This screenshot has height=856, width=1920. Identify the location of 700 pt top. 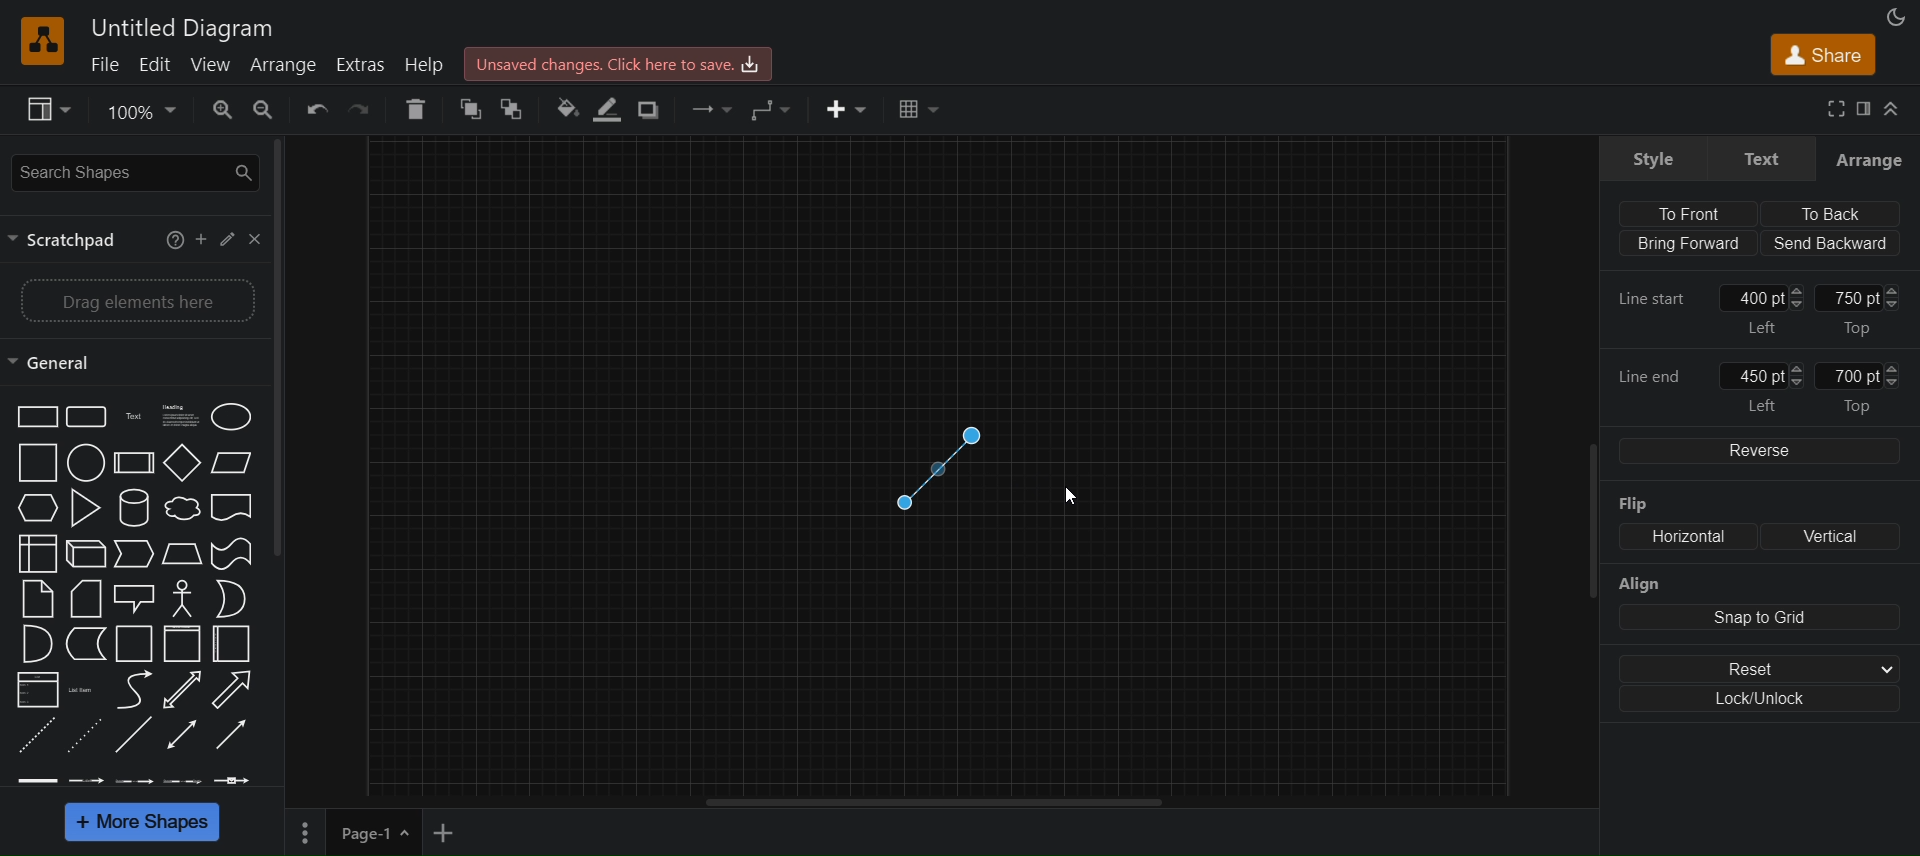
(1872, 387).